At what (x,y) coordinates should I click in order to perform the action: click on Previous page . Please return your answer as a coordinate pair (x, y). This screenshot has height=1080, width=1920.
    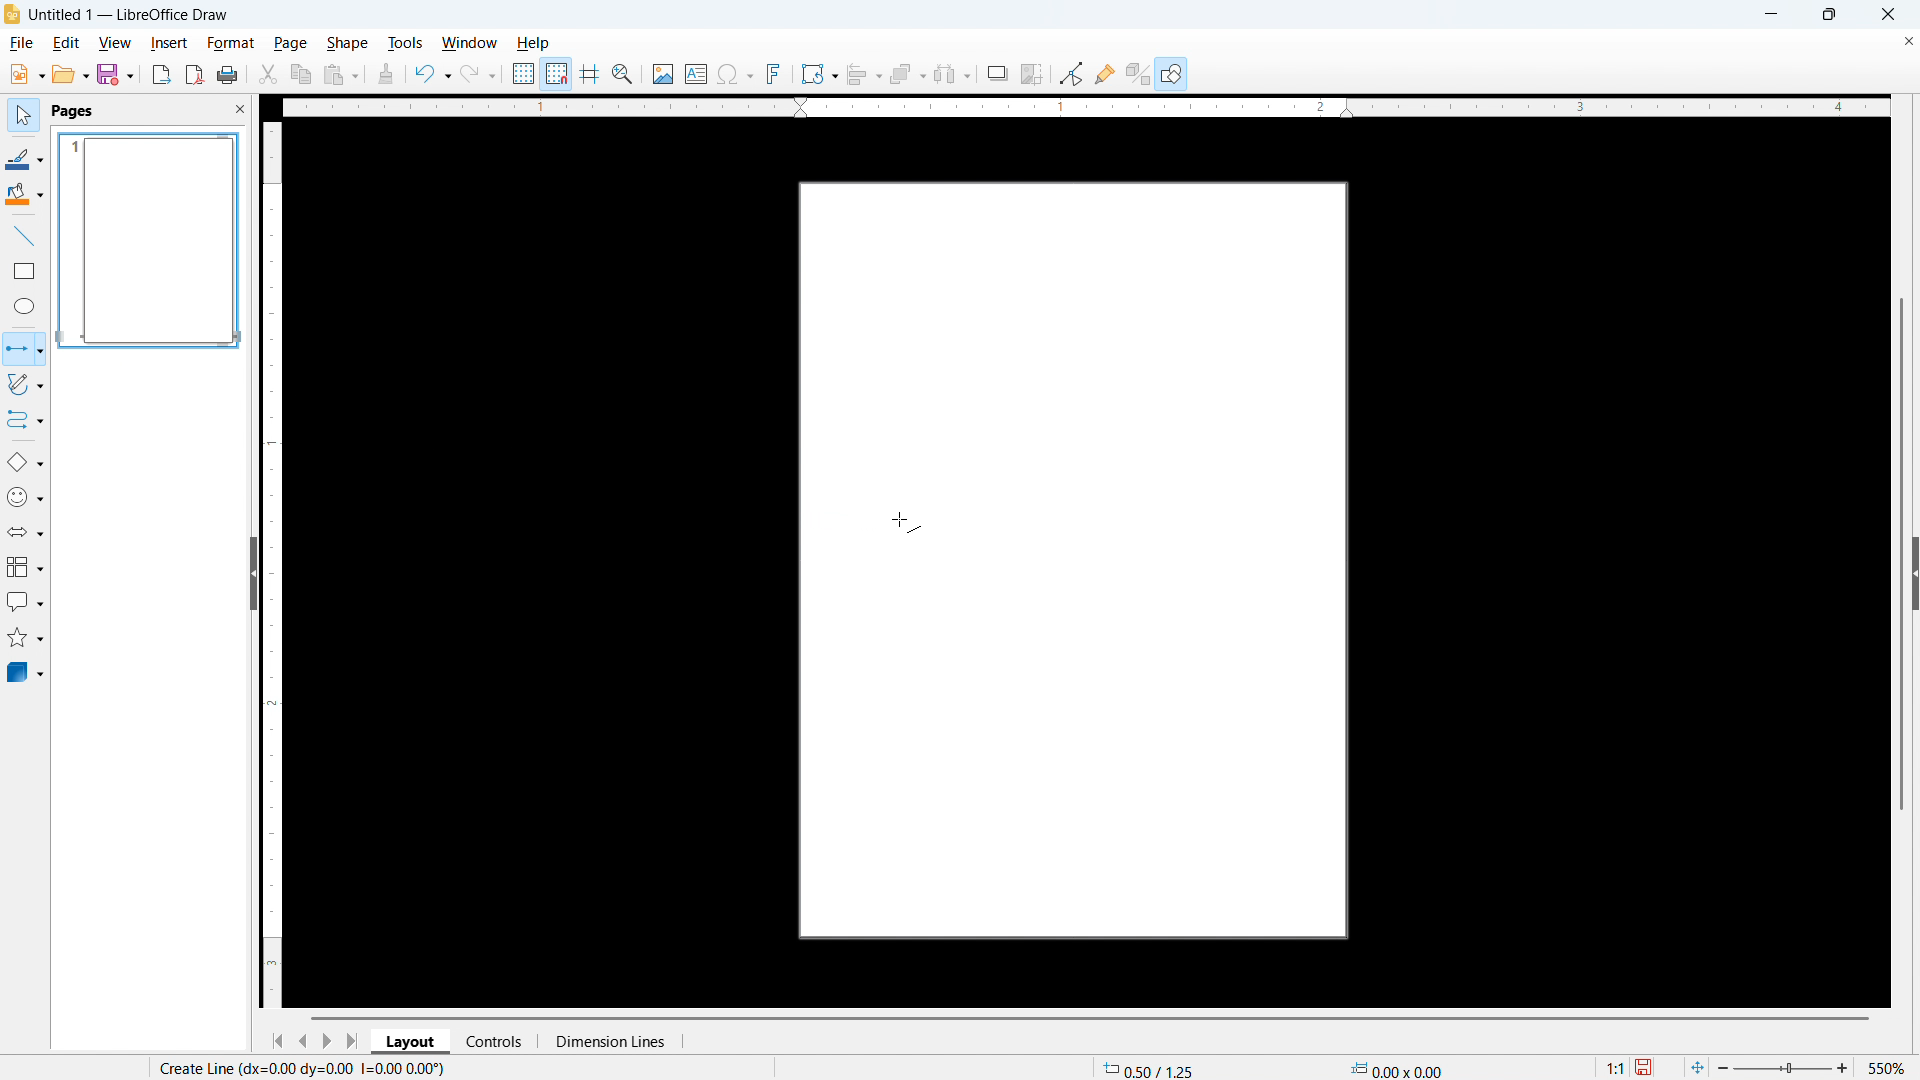
    Looking at the image, I should click on (302, 1041).